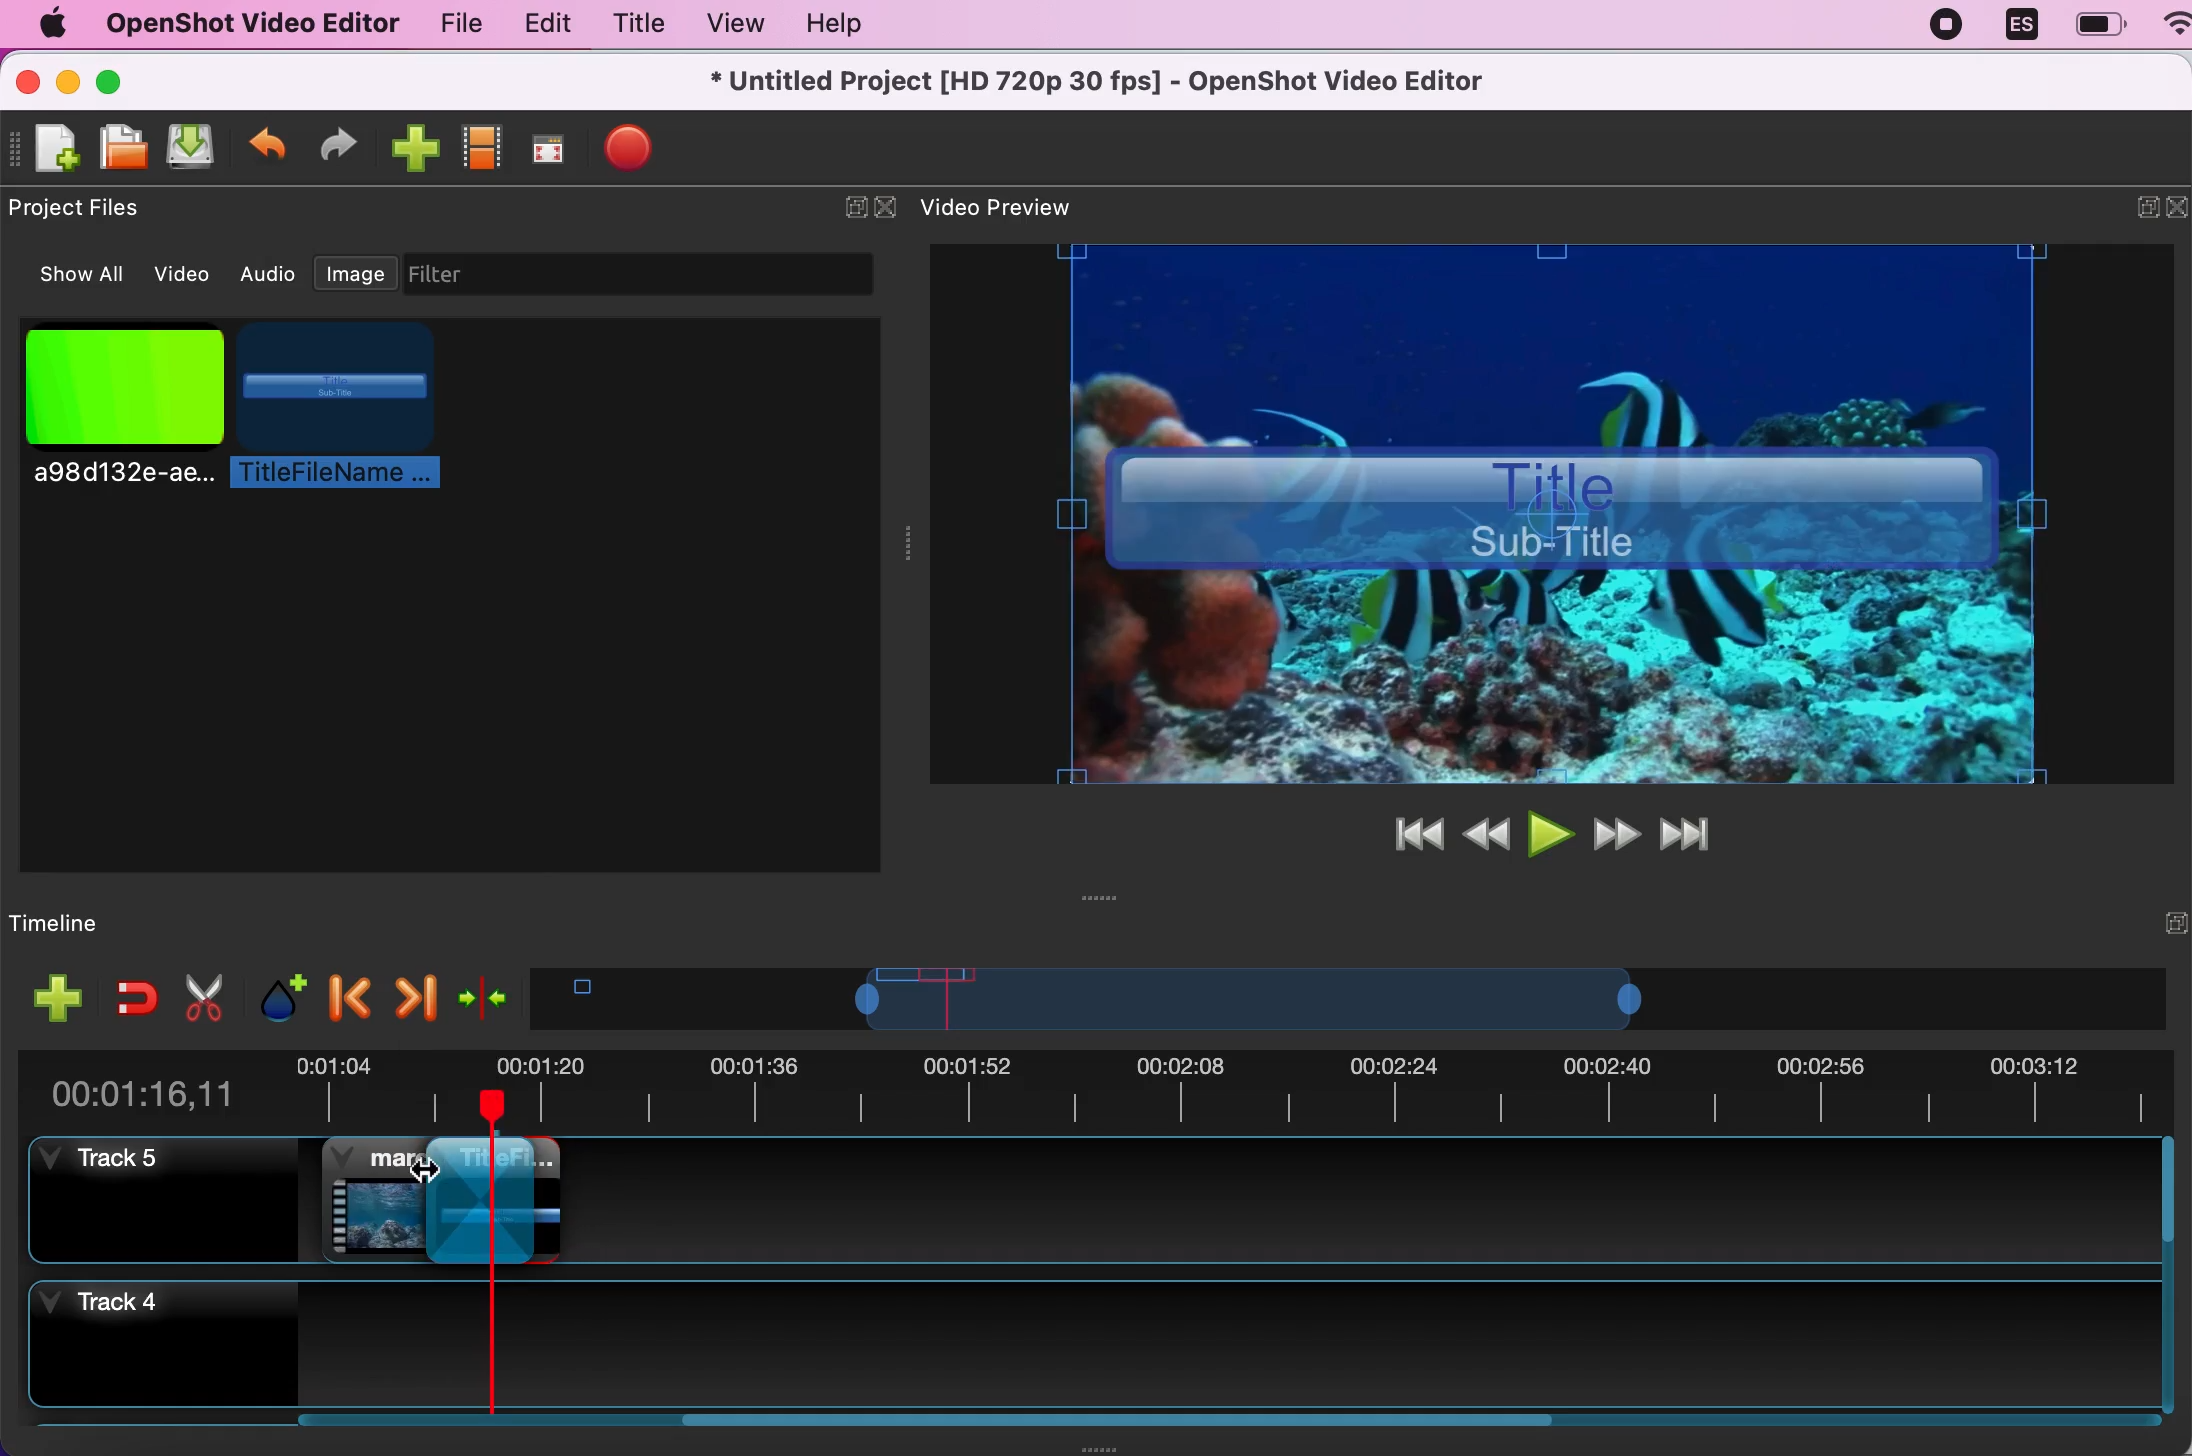 The image size is (2192, 1456). Describe the element at coordinates (27, 79) in the screenshot. I see `close` at that location.